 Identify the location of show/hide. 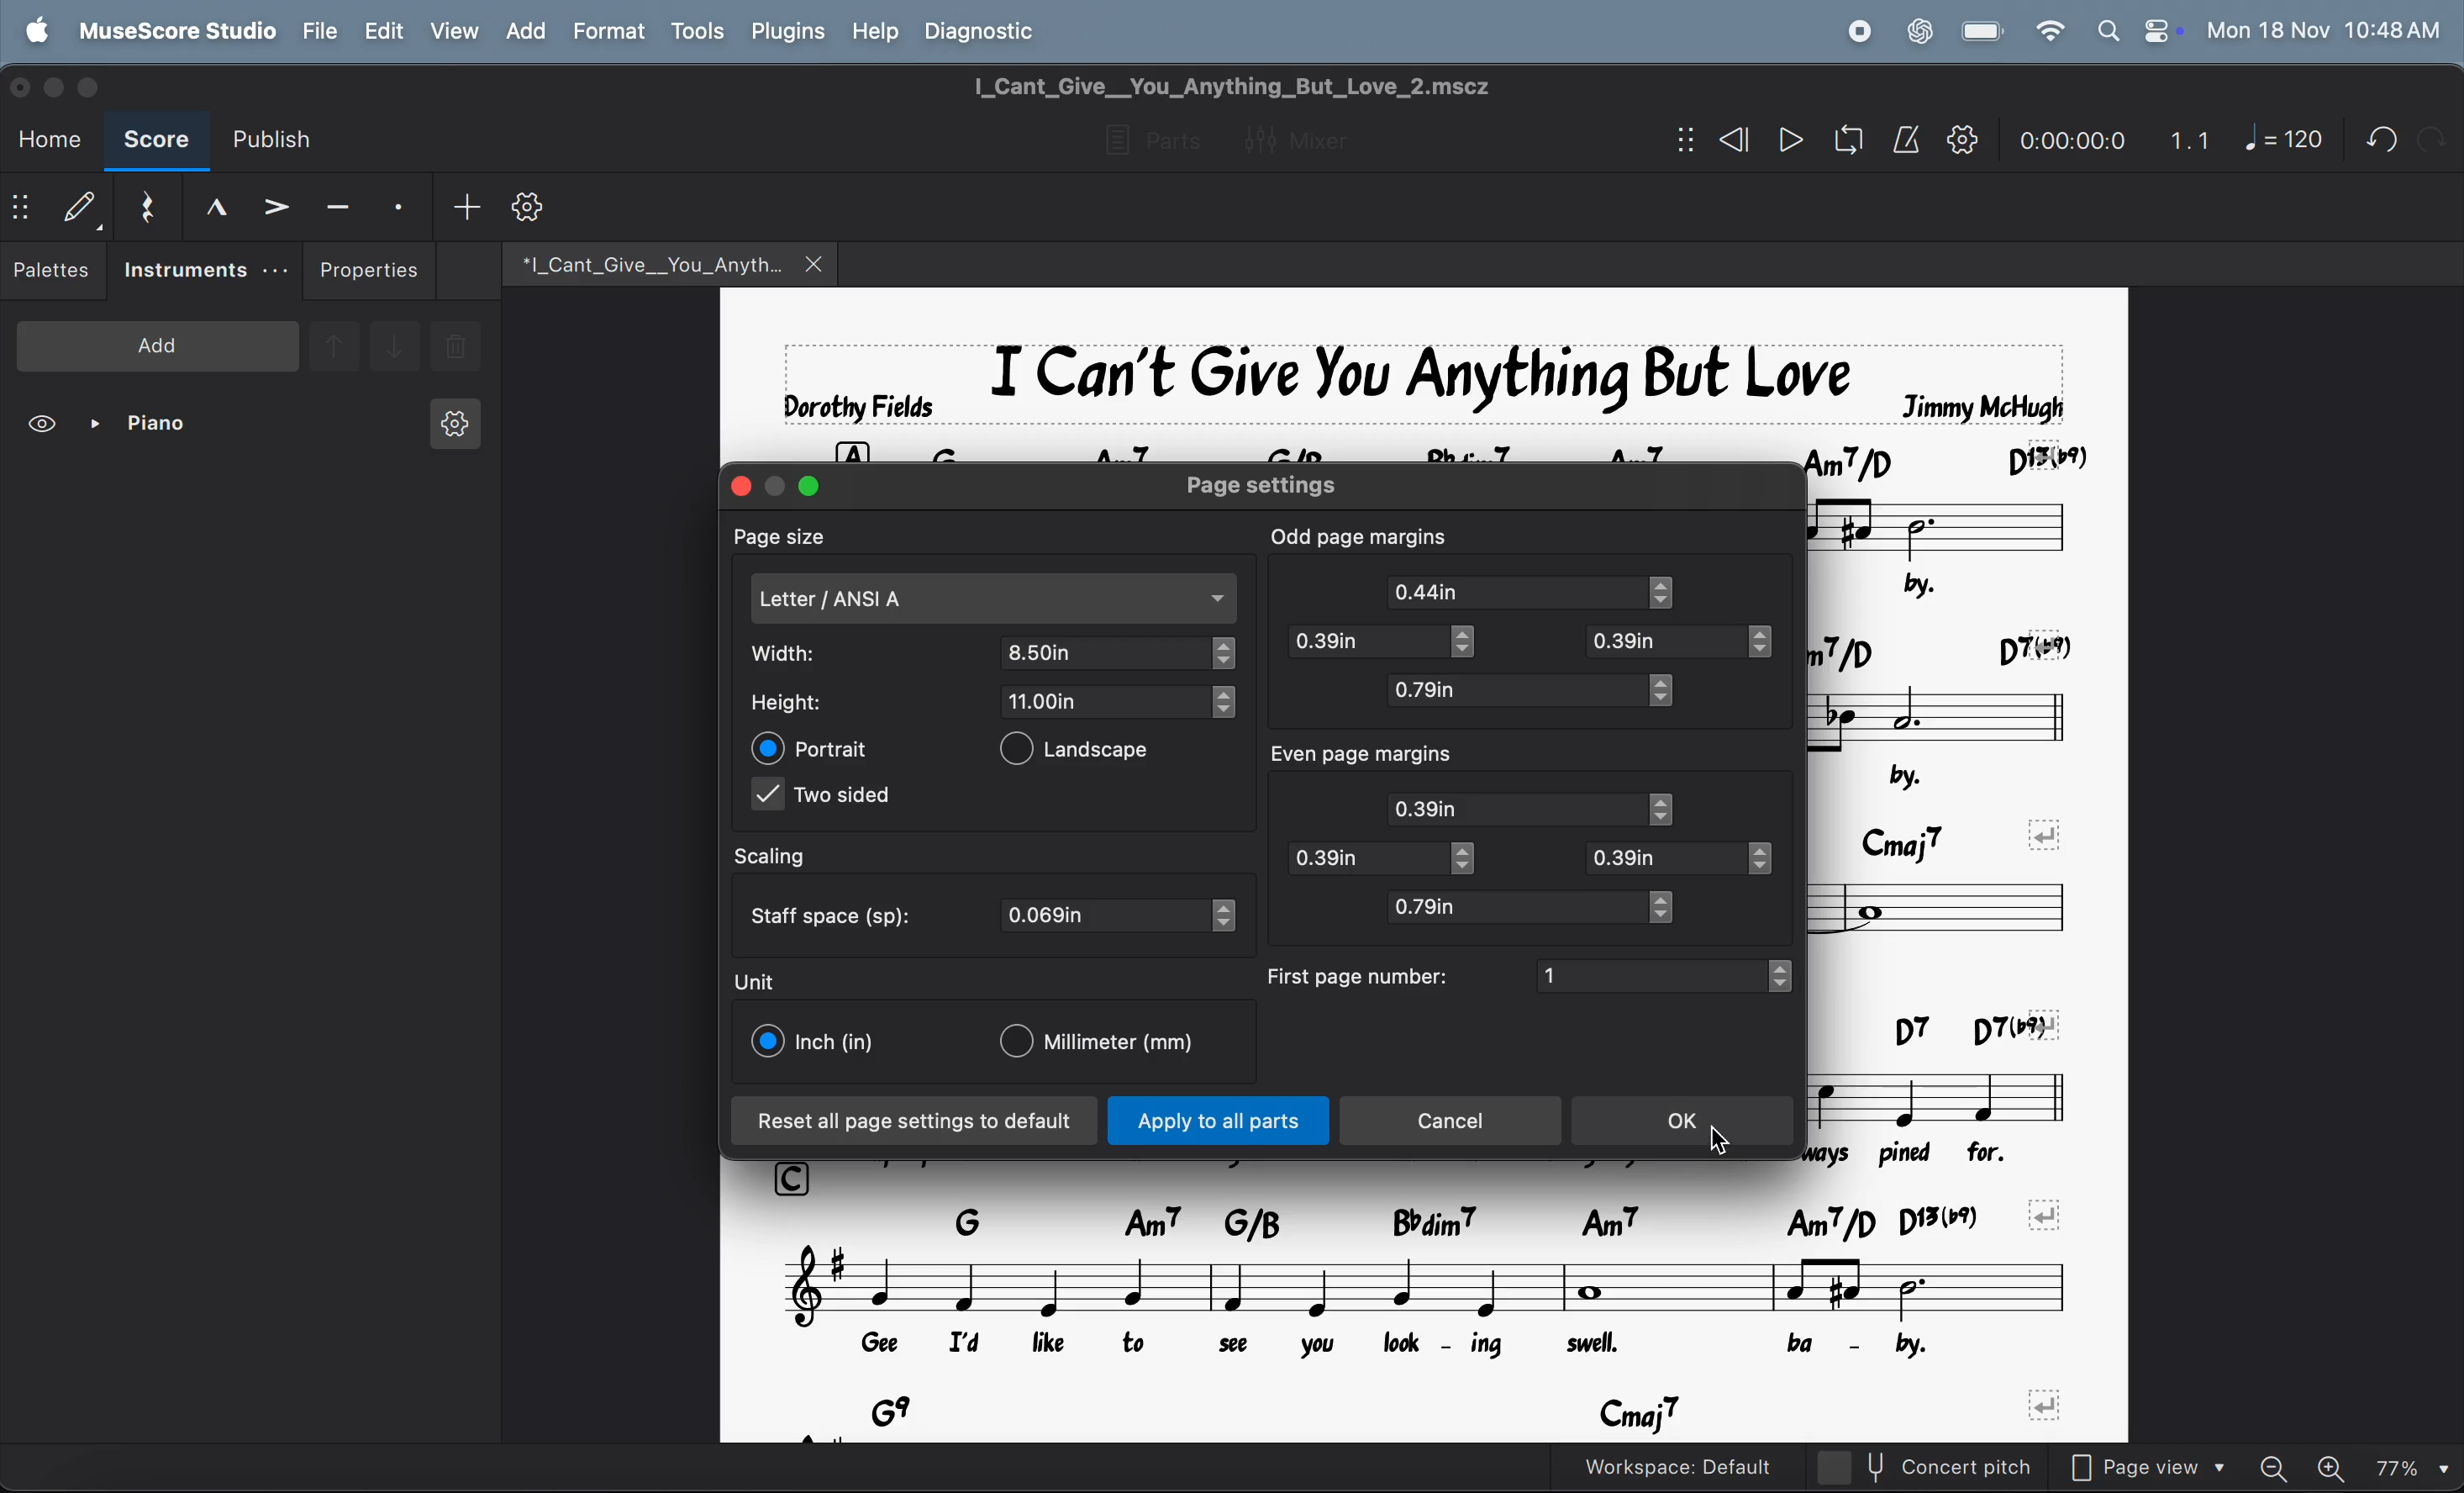
(21, 210).